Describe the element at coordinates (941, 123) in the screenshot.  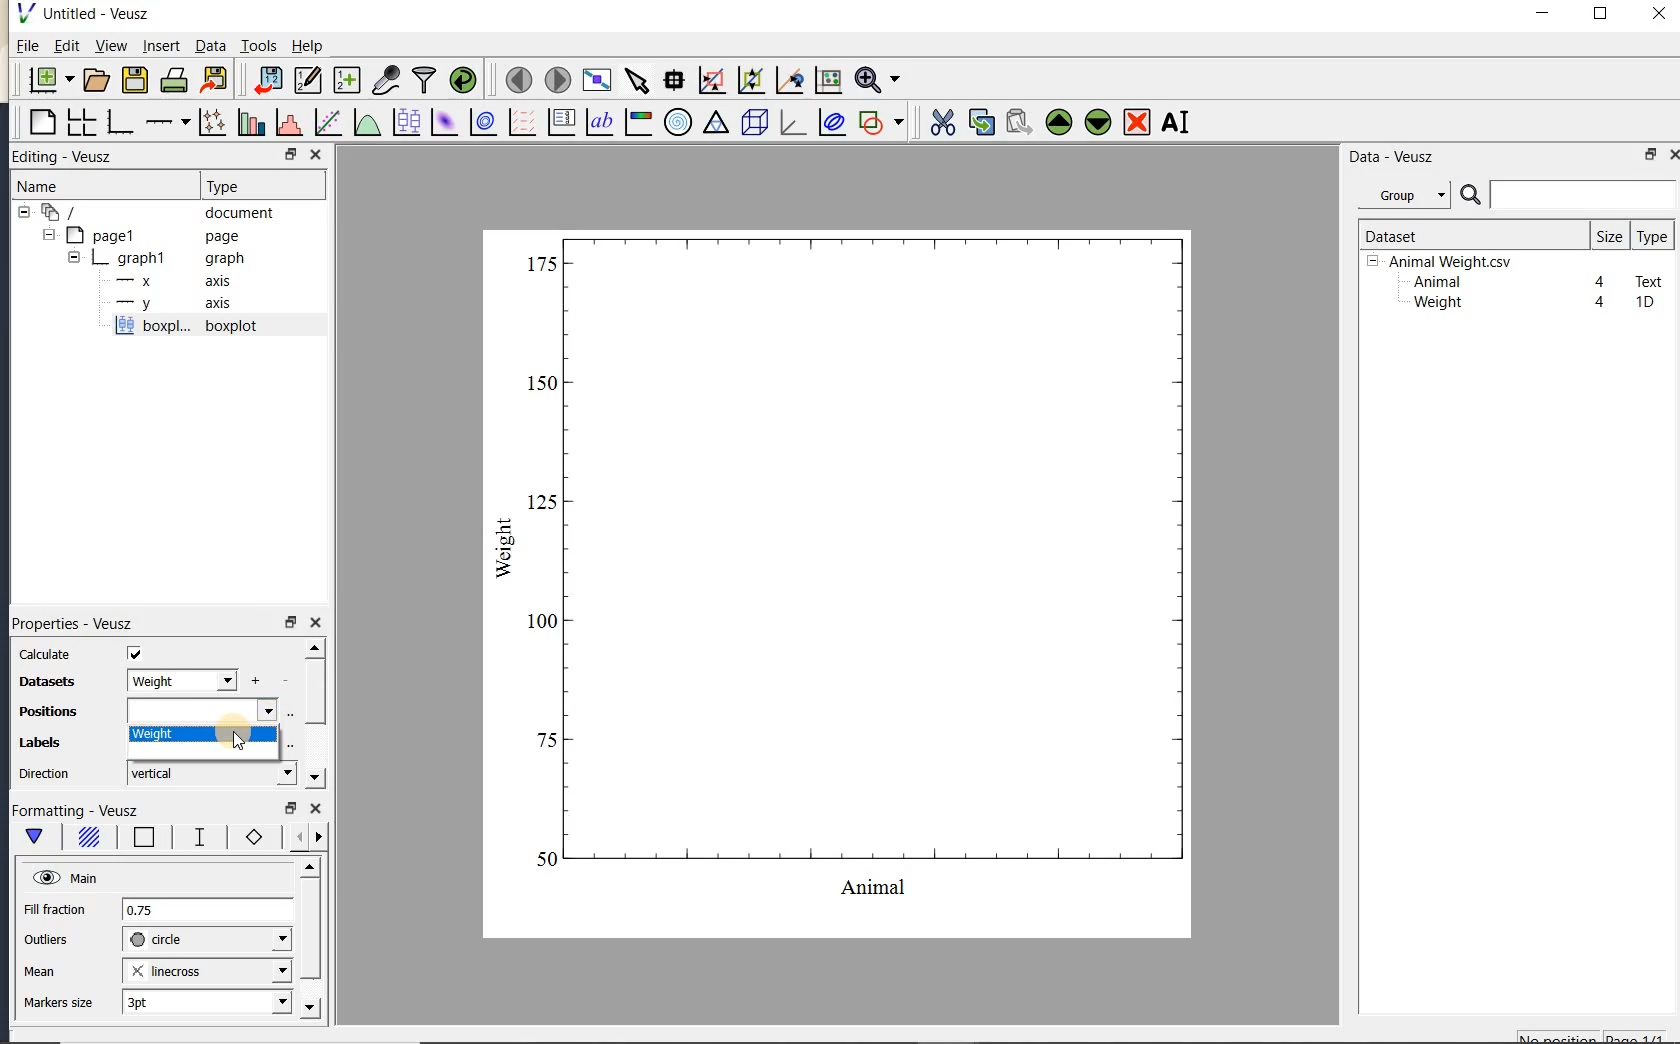
I see `cut the selected widget` at that location.